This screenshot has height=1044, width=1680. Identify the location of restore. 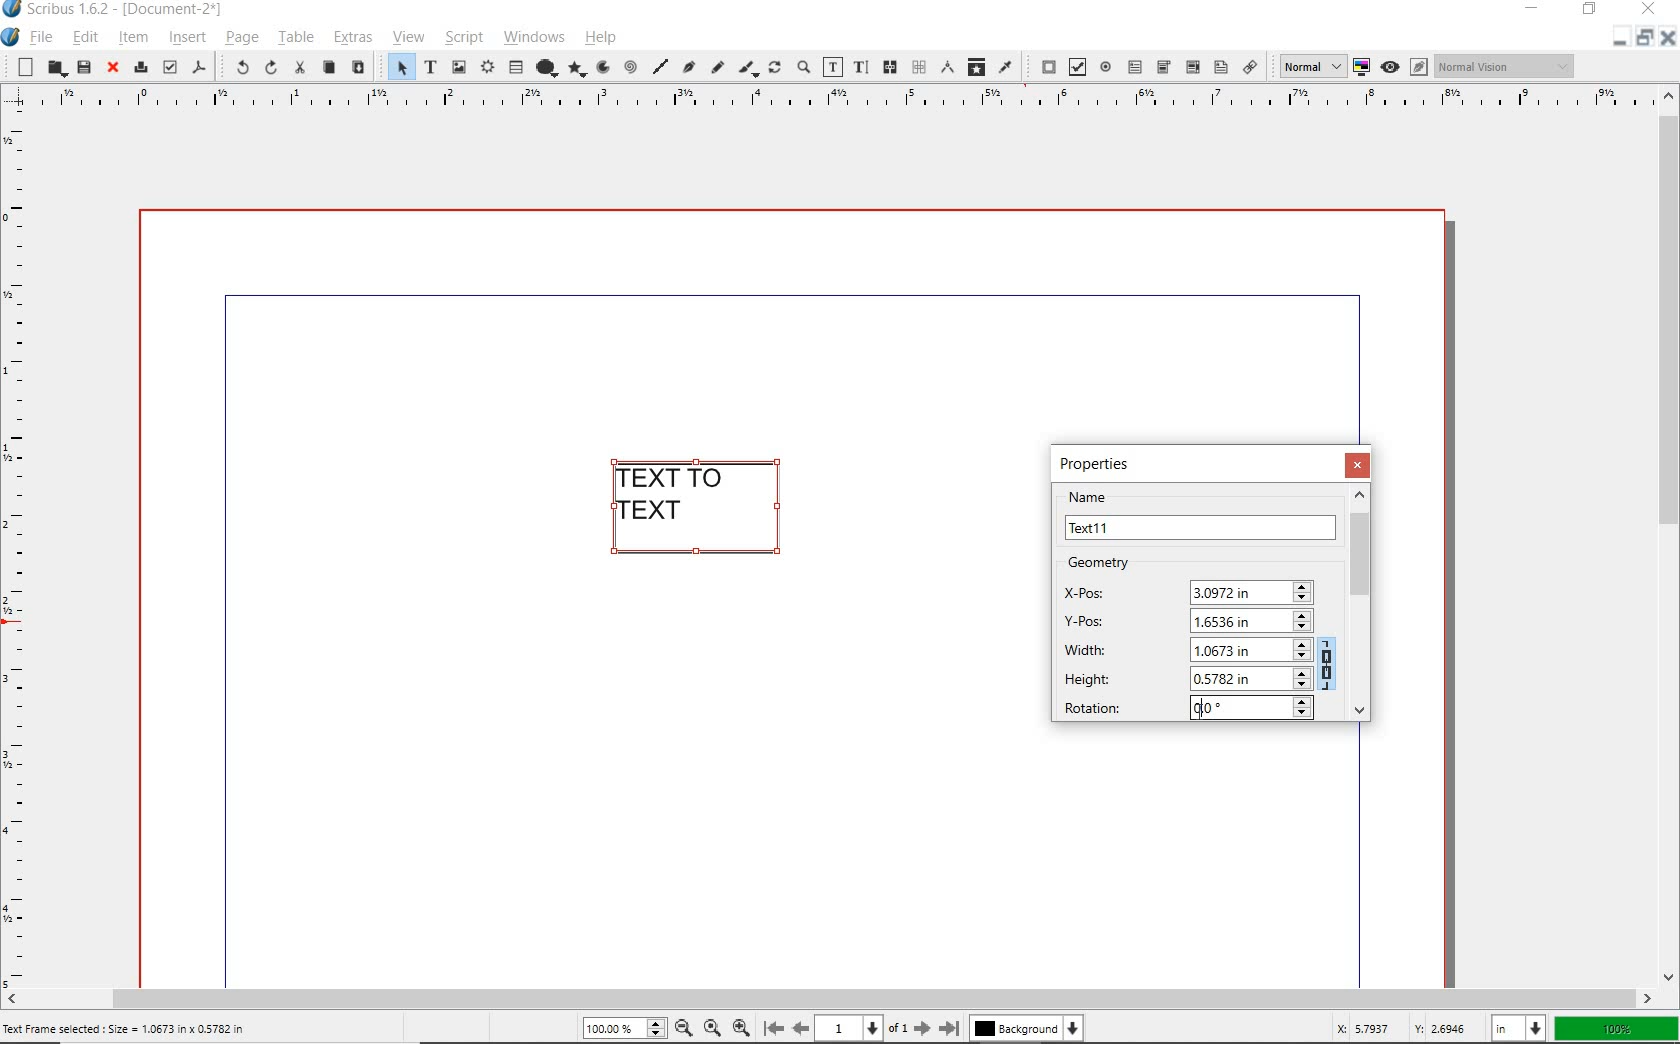
(1590, 11).